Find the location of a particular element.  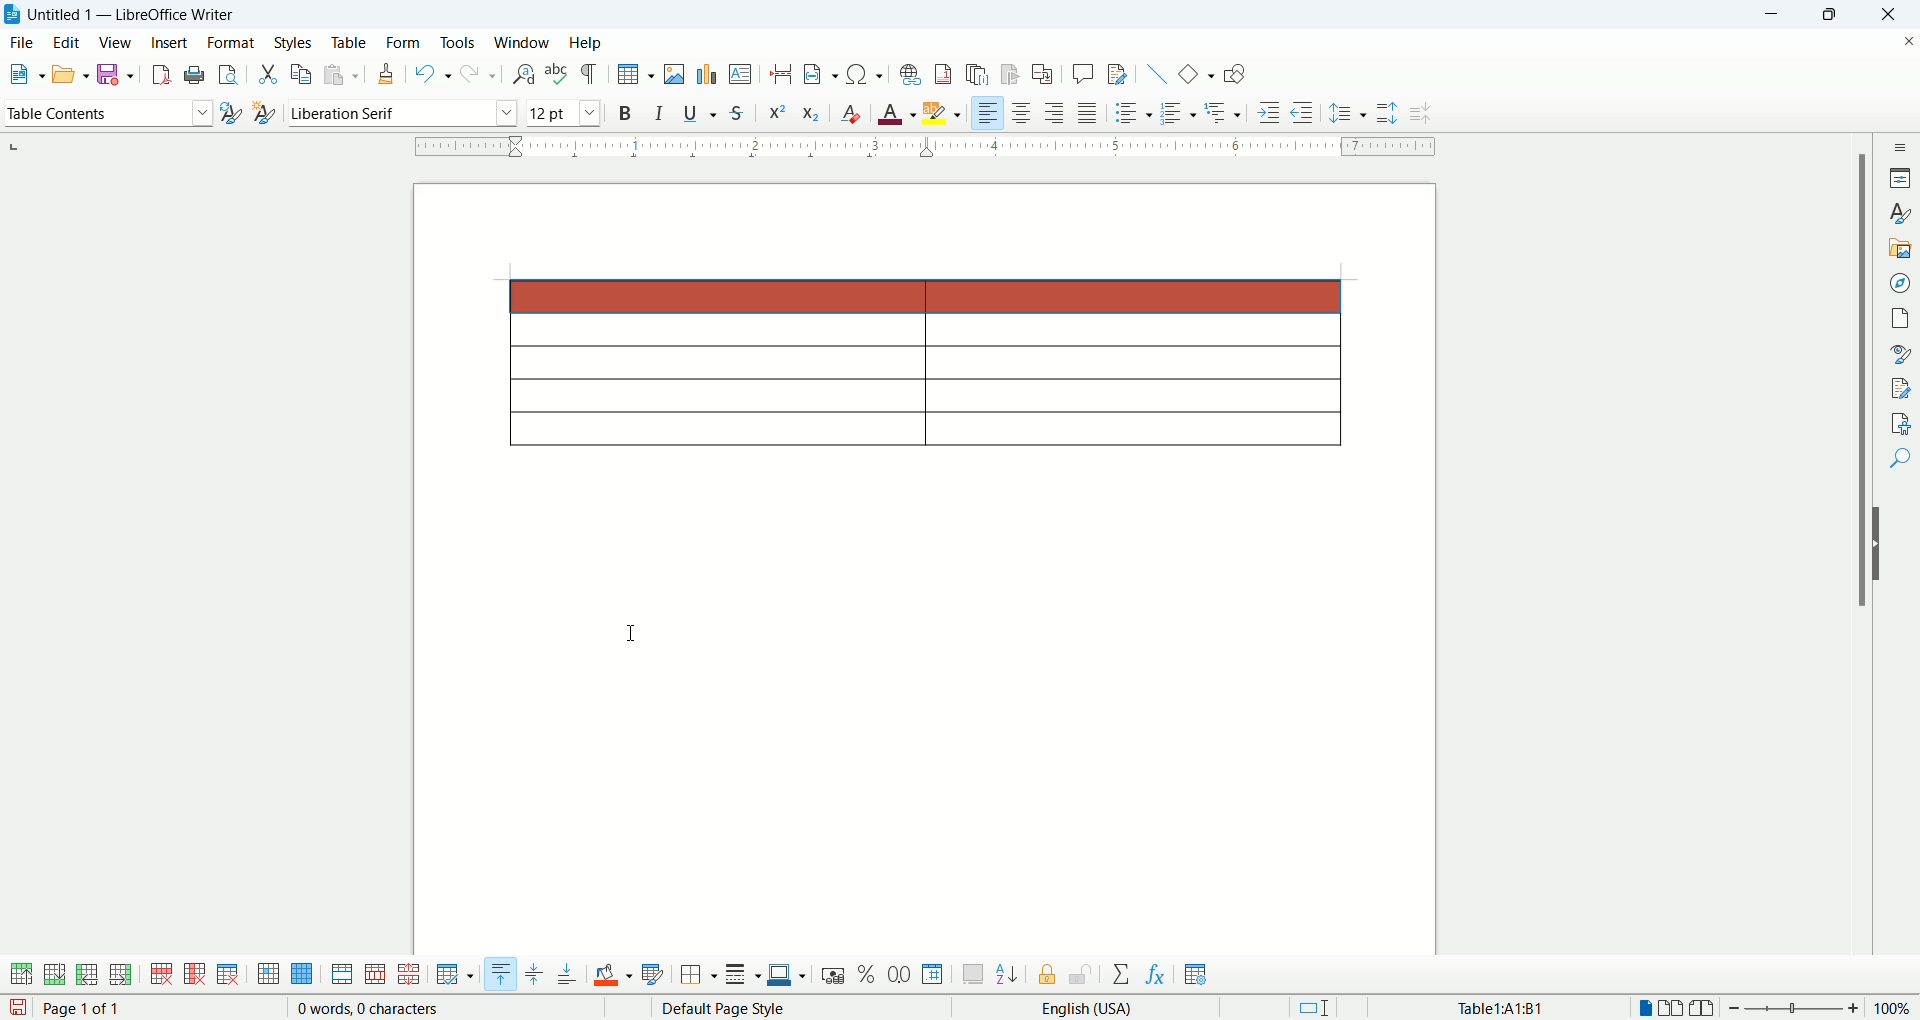

insert line is located at coordinates (1157, 73).